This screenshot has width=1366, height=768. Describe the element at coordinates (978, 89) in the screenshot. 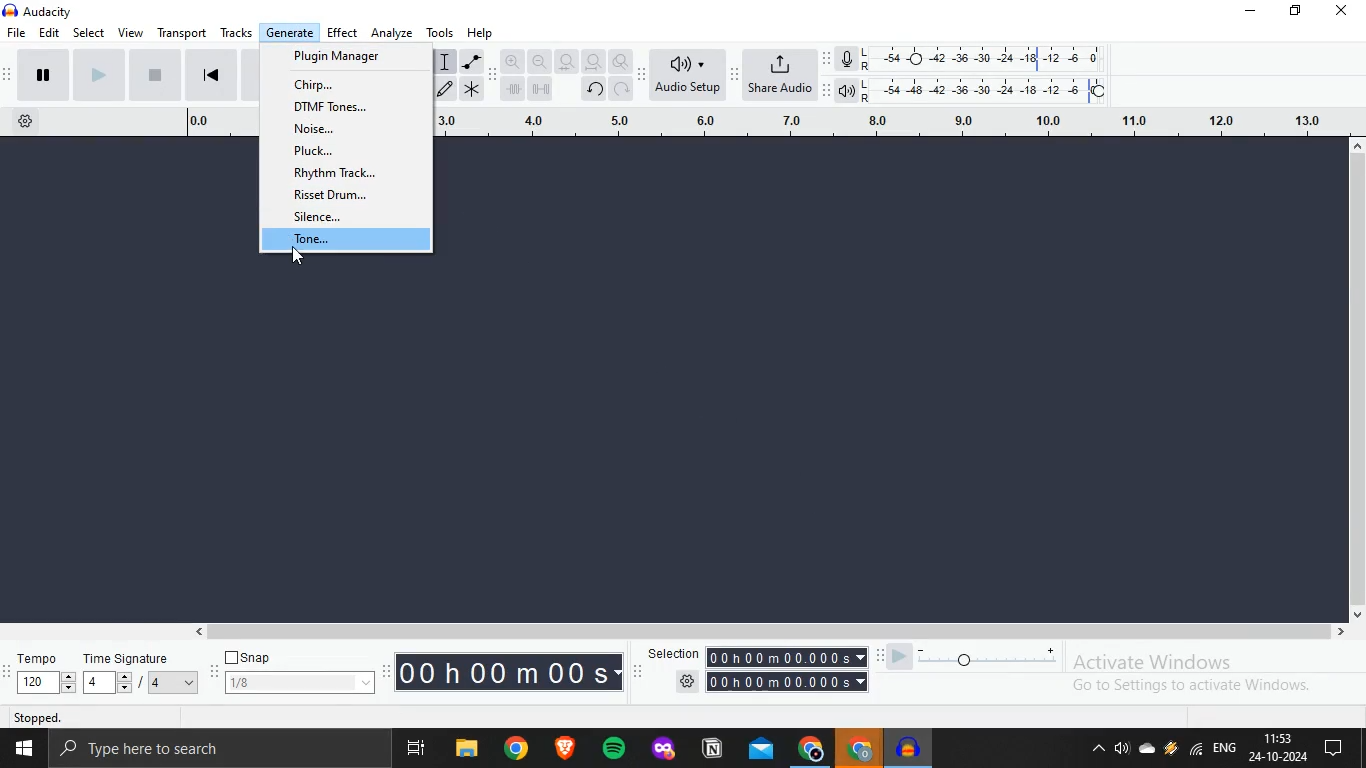

I see `LR Audio` at that location.